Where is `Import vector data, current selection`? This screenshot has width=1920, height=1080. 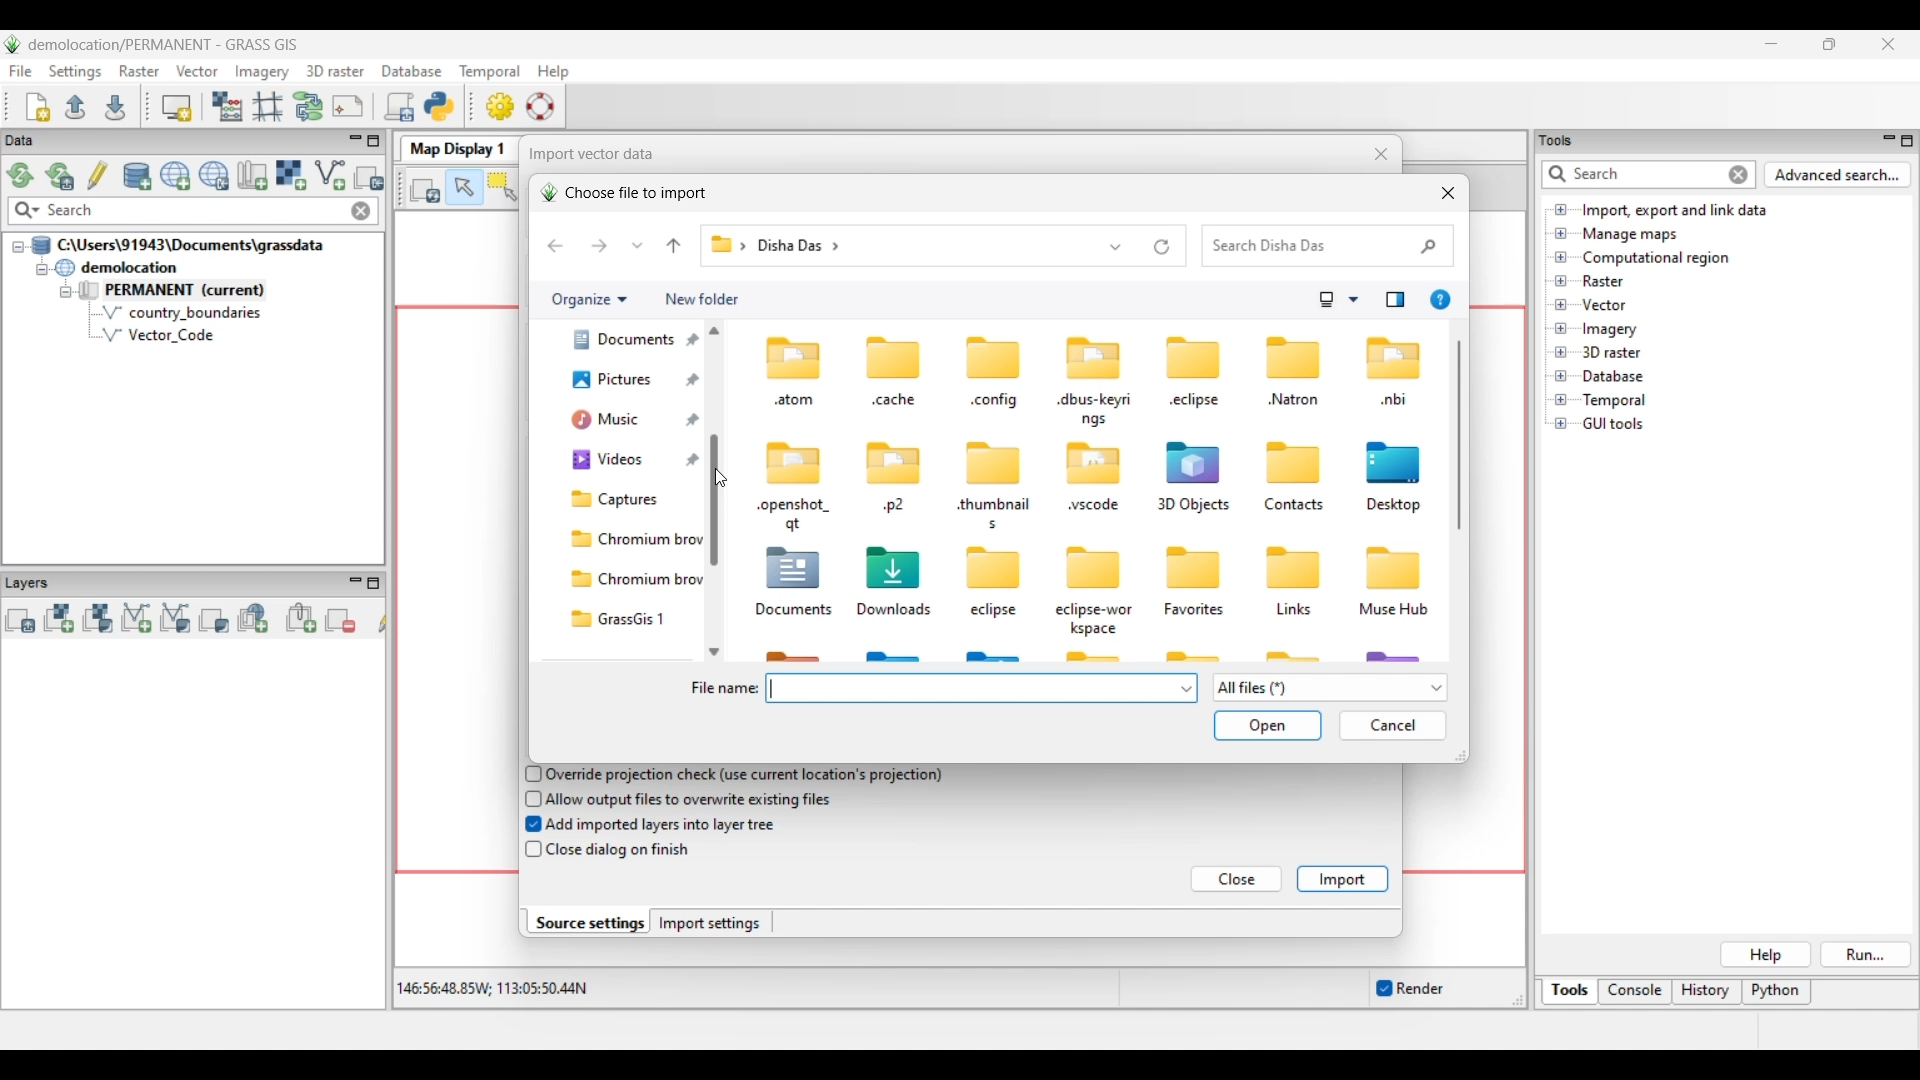
Import vector data, current selection is located at coordinates (330, 175).